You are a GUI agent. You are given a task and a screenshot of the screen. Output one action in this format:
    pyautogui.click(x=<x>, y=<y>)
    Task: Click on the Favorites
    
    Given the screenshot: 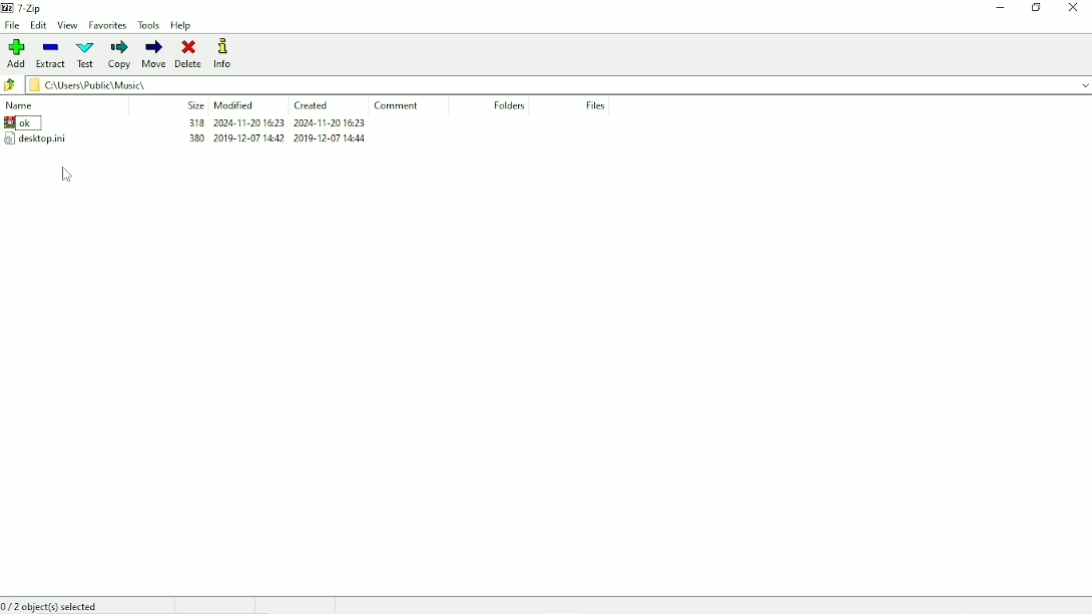 What is the action you would take?
    pyautogui.click(x=109, y=25)
    